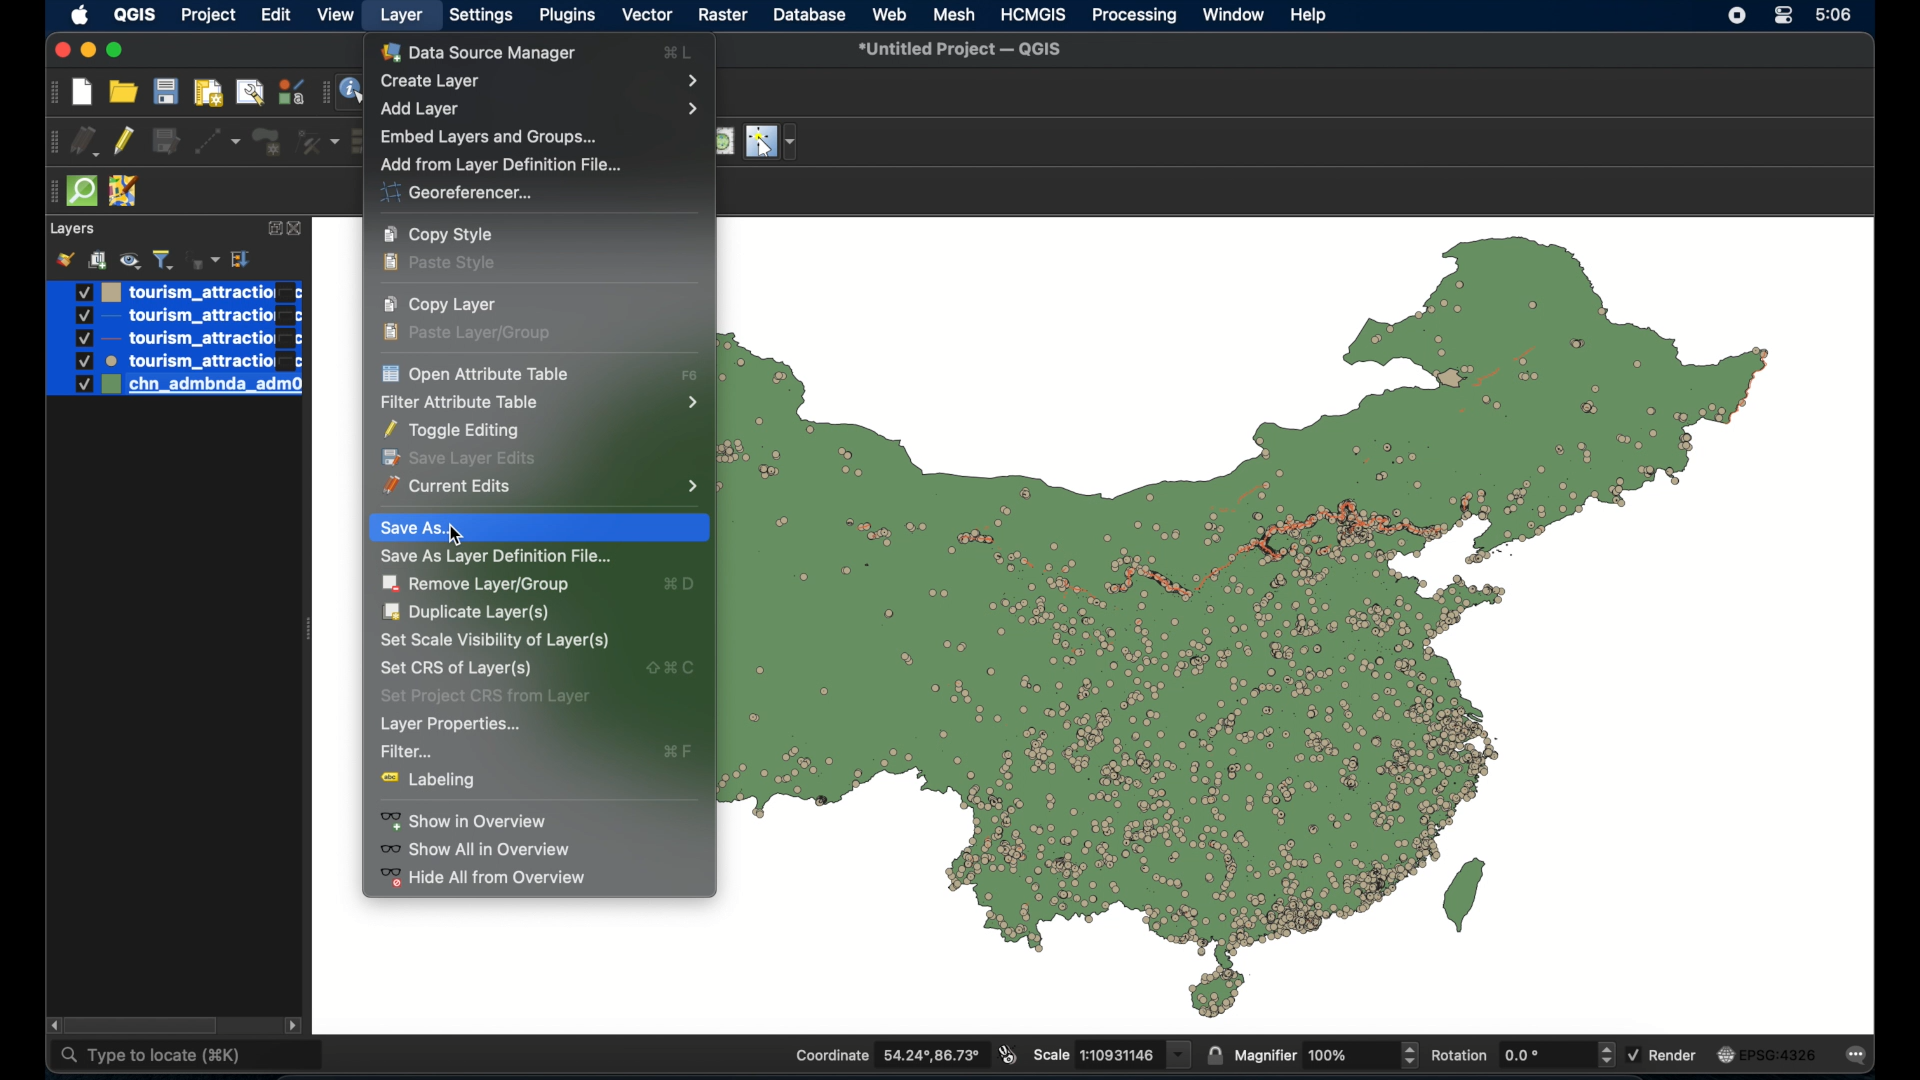 This screenshot has width=1920, height=1080. I want to click on HCMGIS, so click(1035, 14).